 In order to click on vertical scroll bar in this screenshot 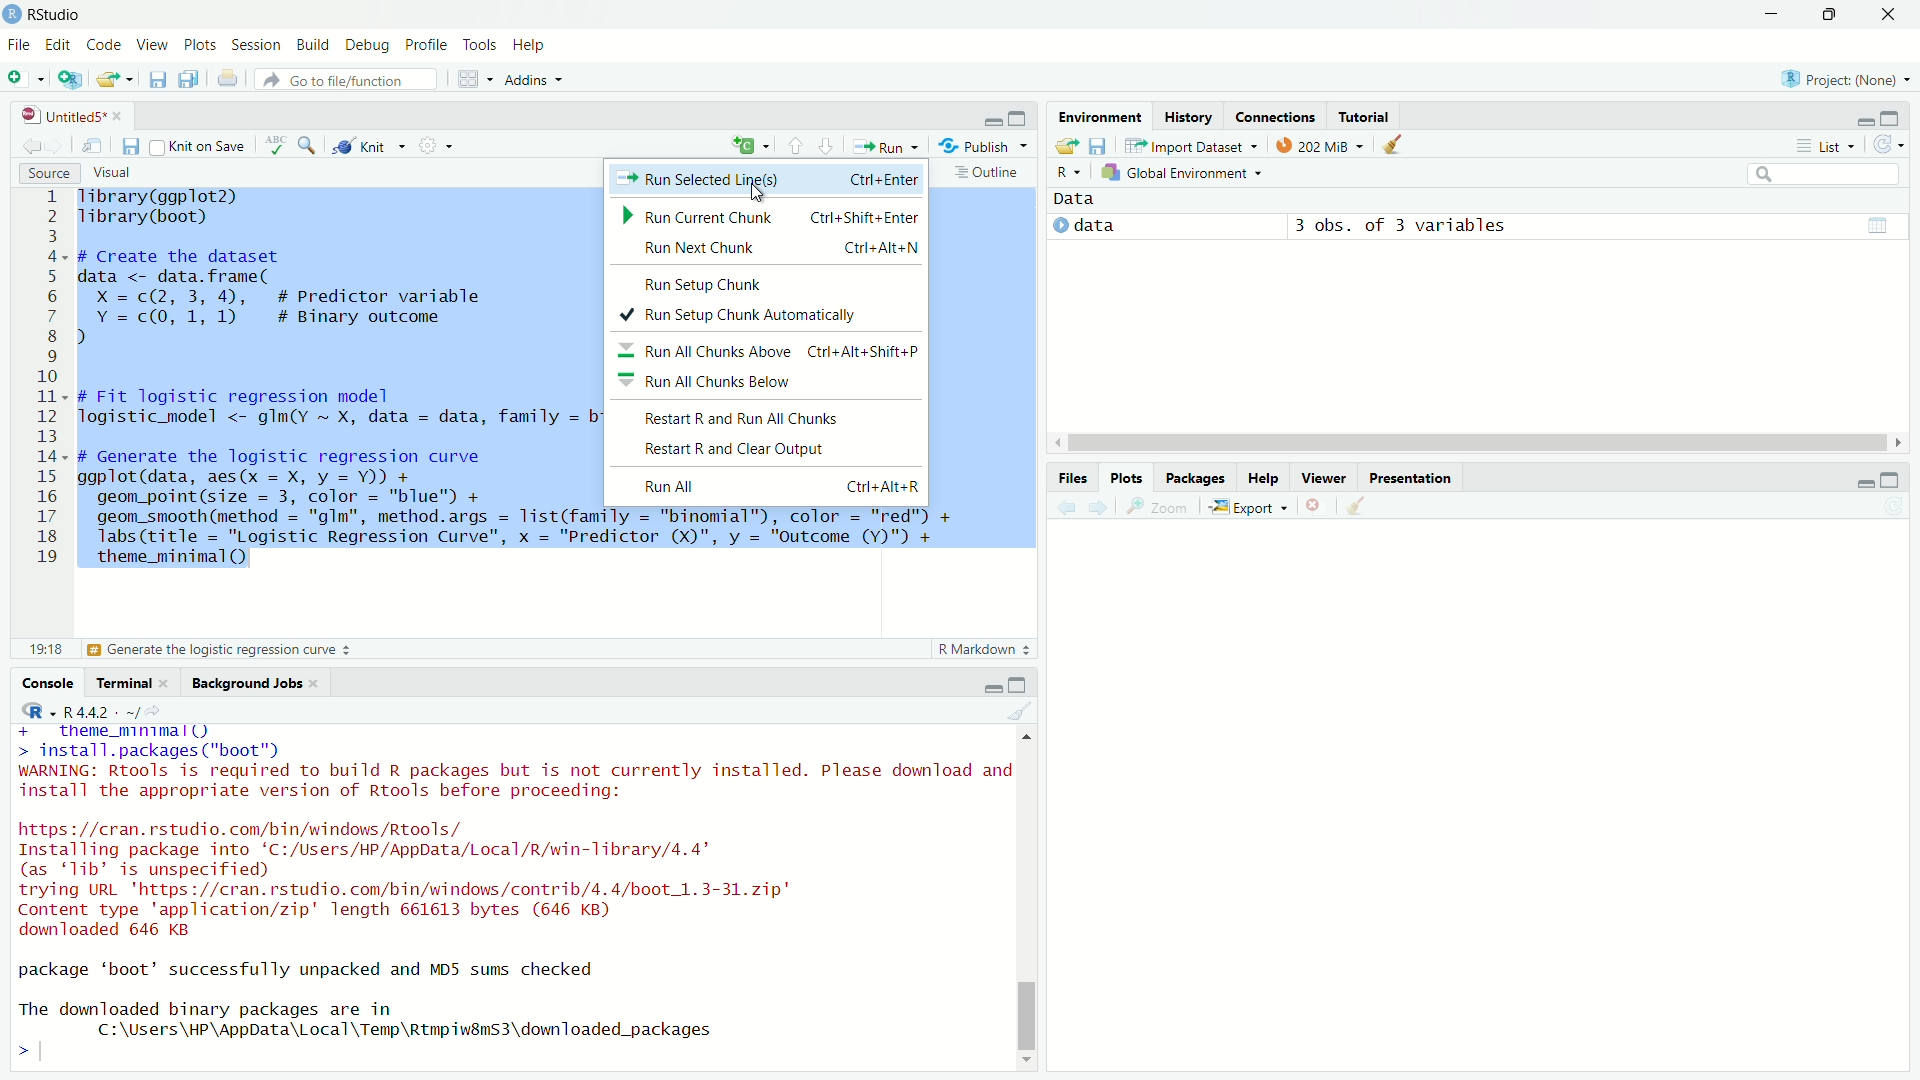, I will do `click(1025, 898)`.